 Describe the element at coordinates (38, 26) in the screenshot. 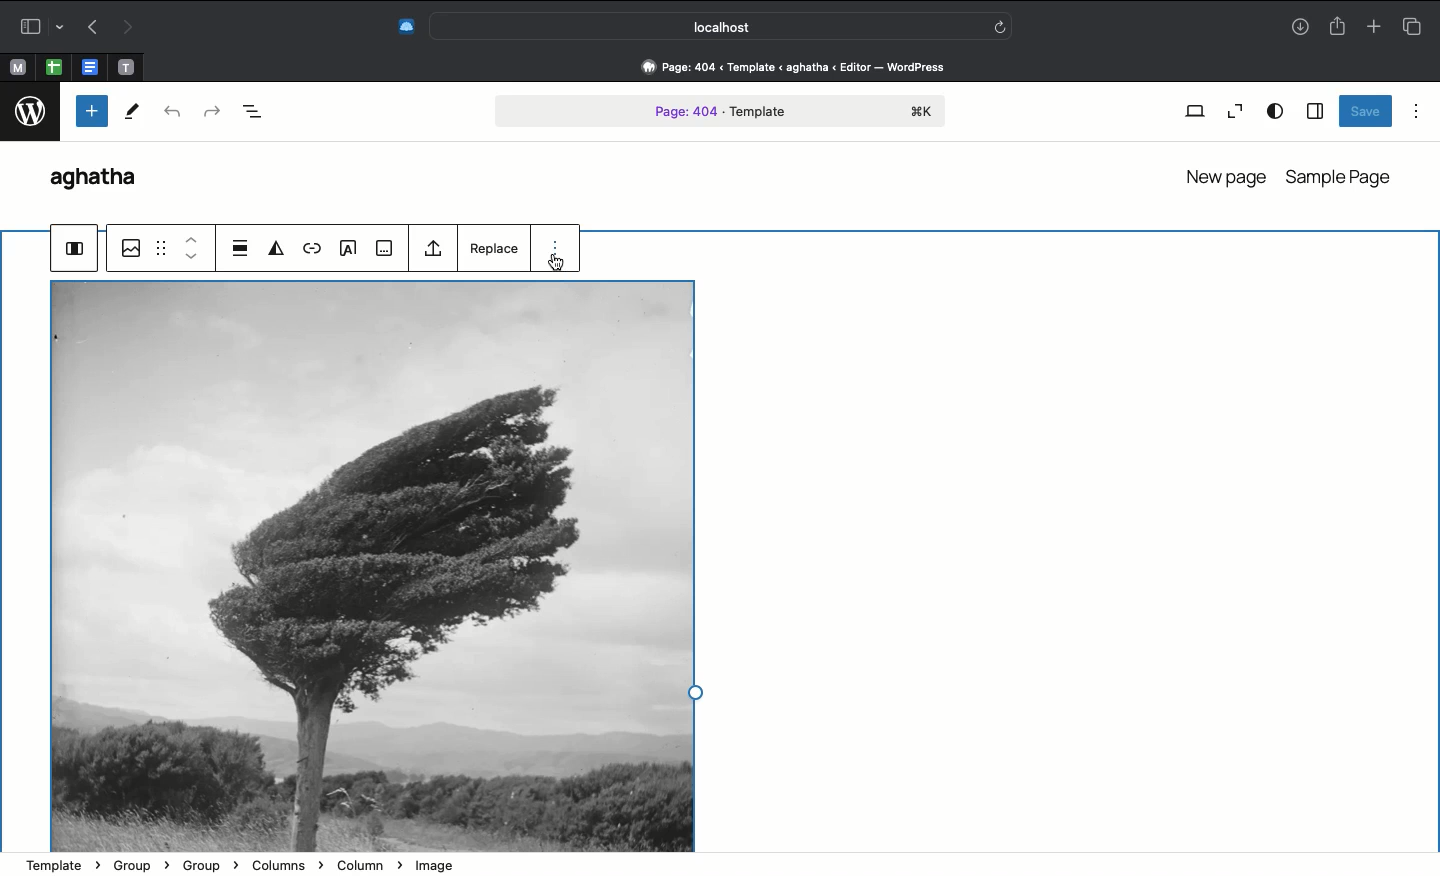

I see `Sidebar` at that location.